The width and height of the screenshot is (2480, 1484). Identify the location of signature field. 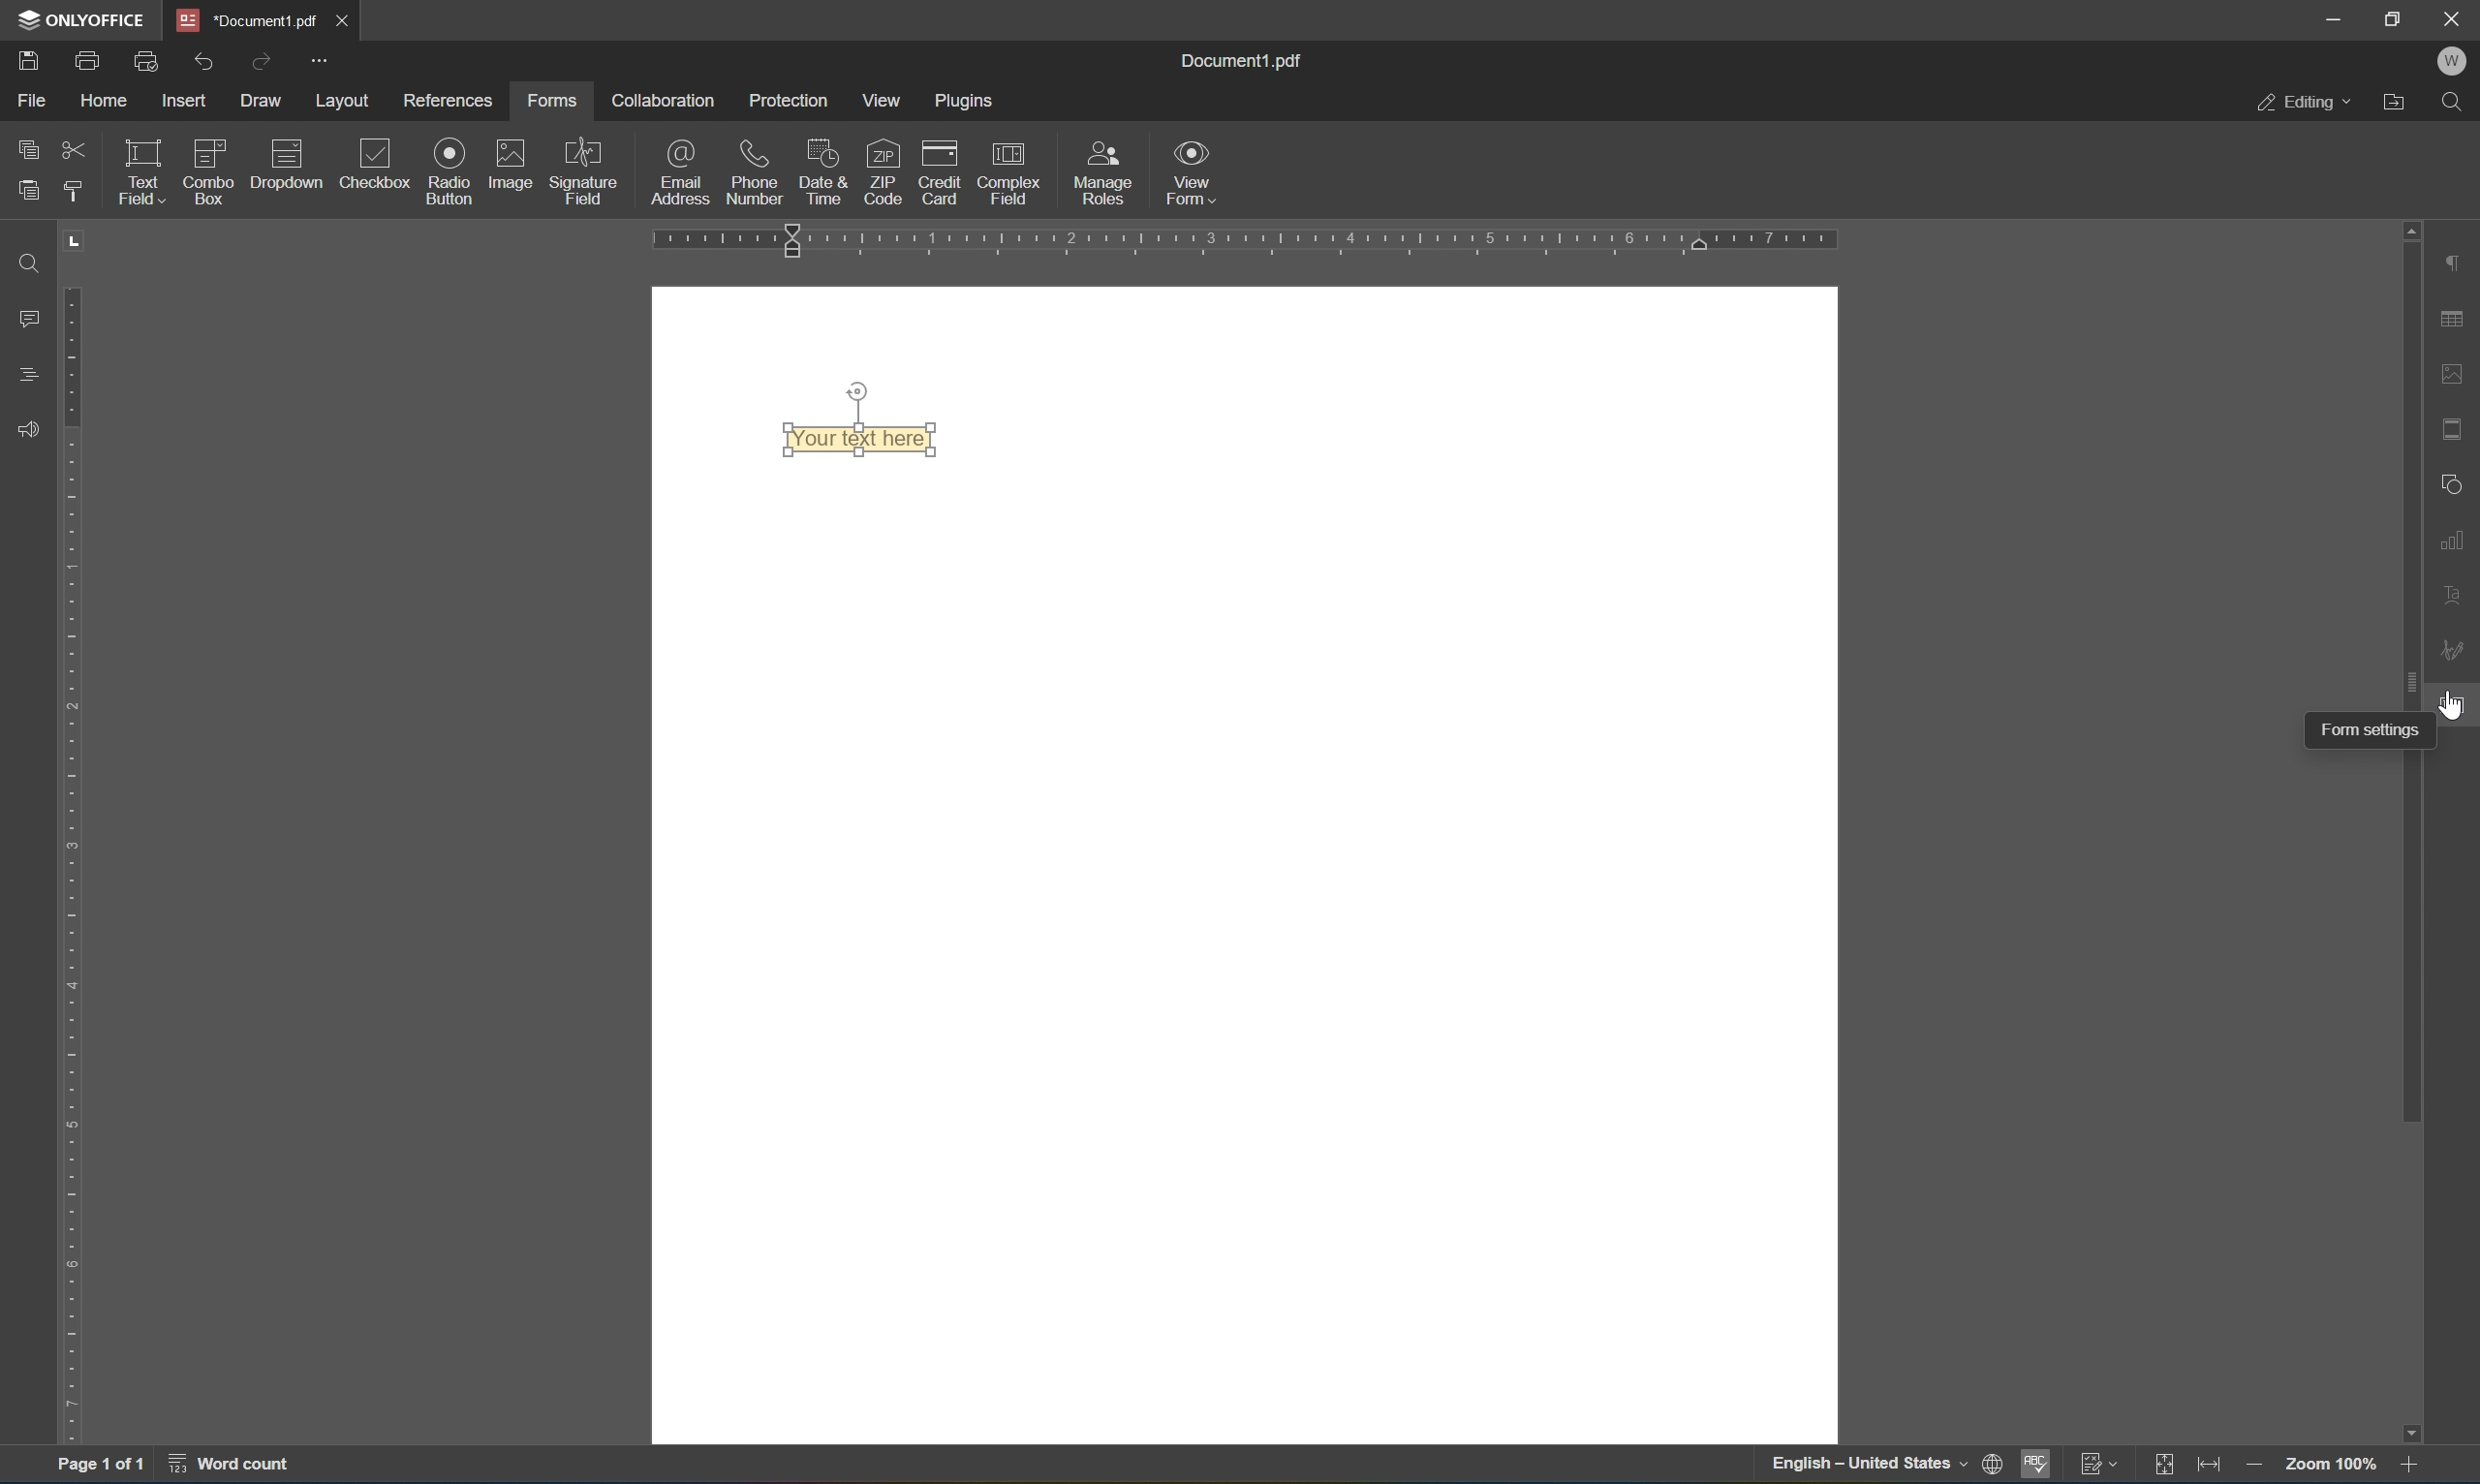
(585, 171).